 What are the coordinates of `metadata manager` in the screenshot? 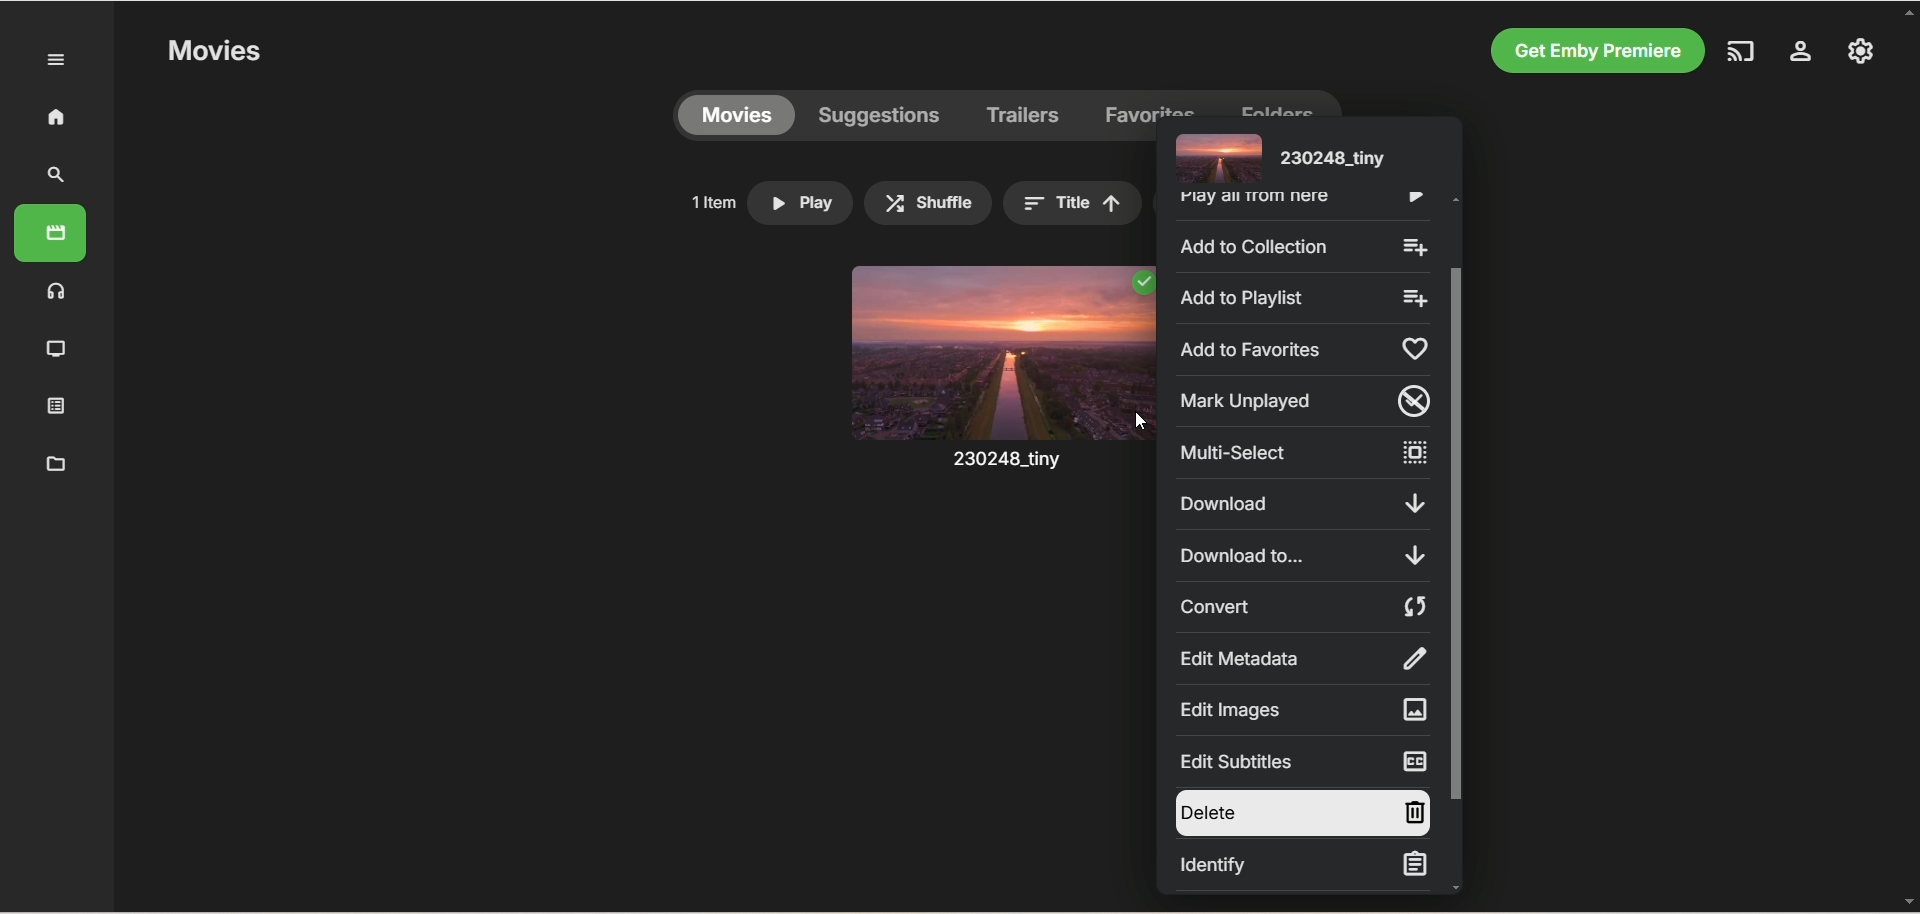 It's located at (52, 462).